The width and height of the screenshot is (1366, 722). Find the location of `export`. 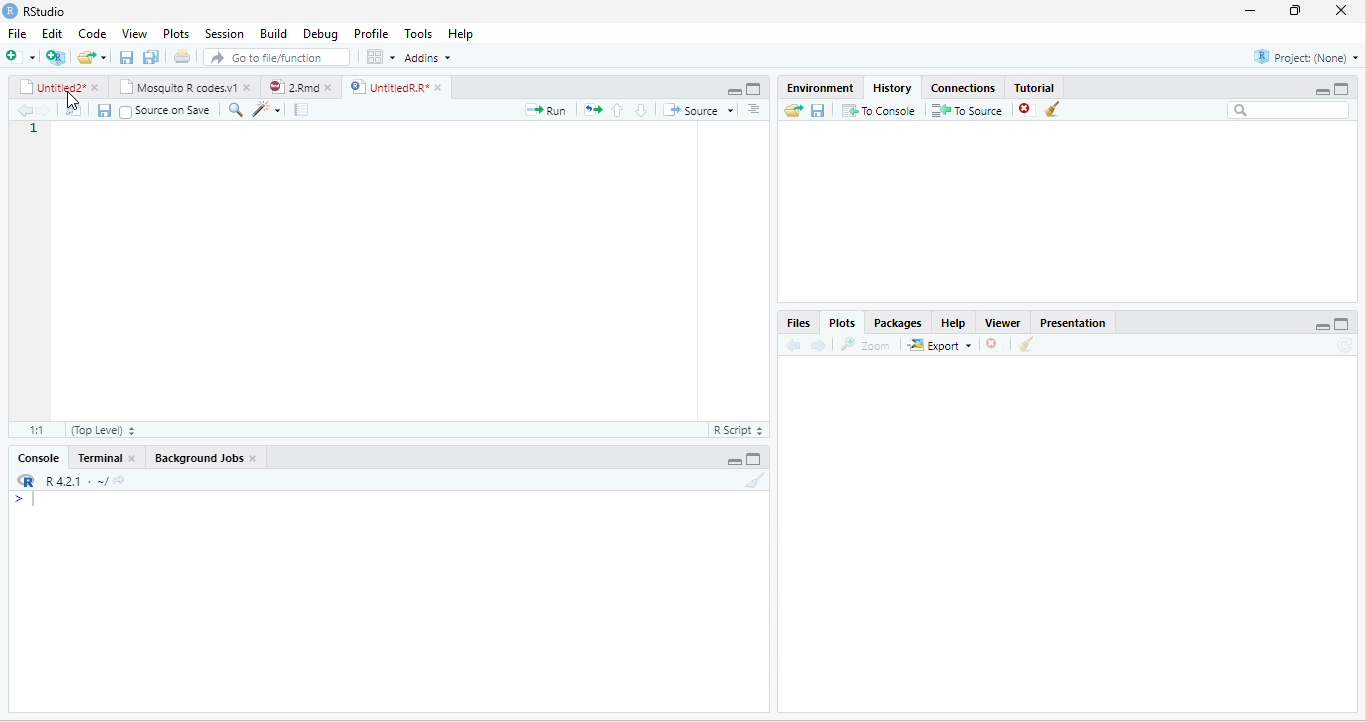

export is located at coordinates (940, 347).